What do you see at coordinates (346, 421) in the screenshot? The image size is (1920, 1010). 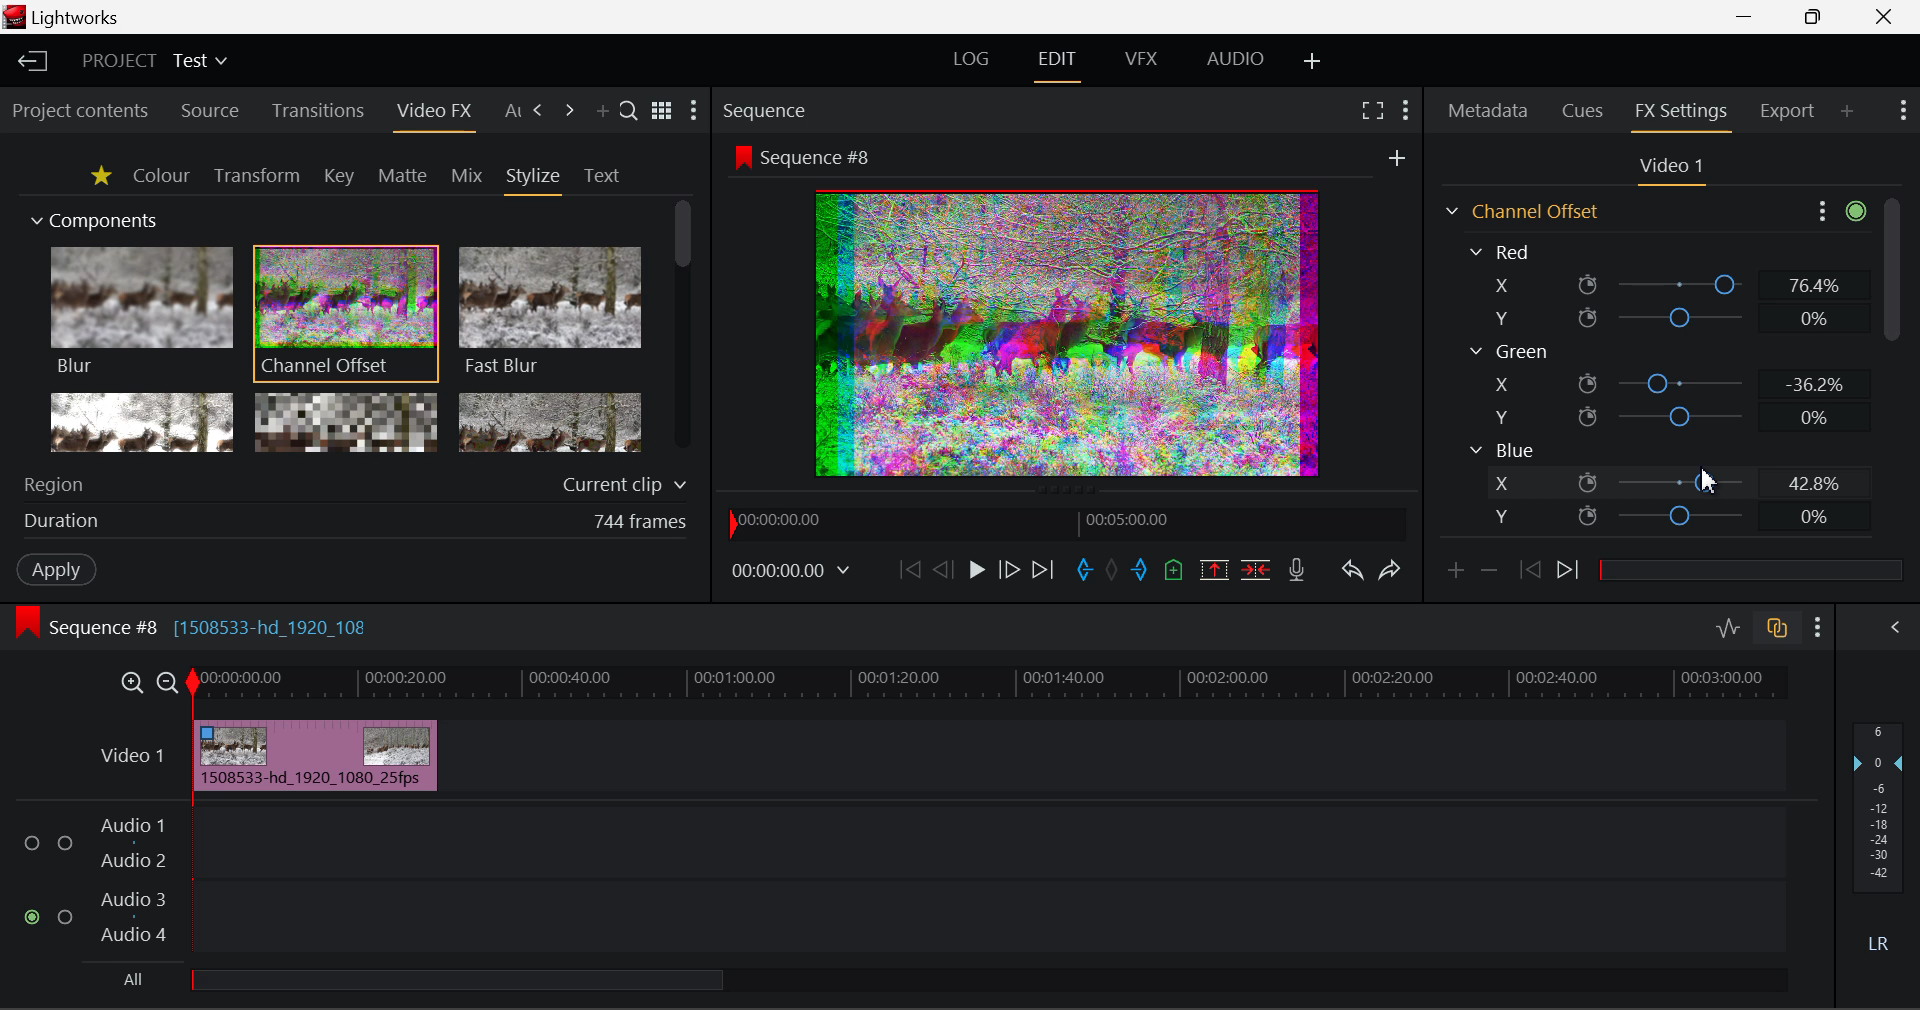 I see `Mosaic` at bounding box center [346, 421].